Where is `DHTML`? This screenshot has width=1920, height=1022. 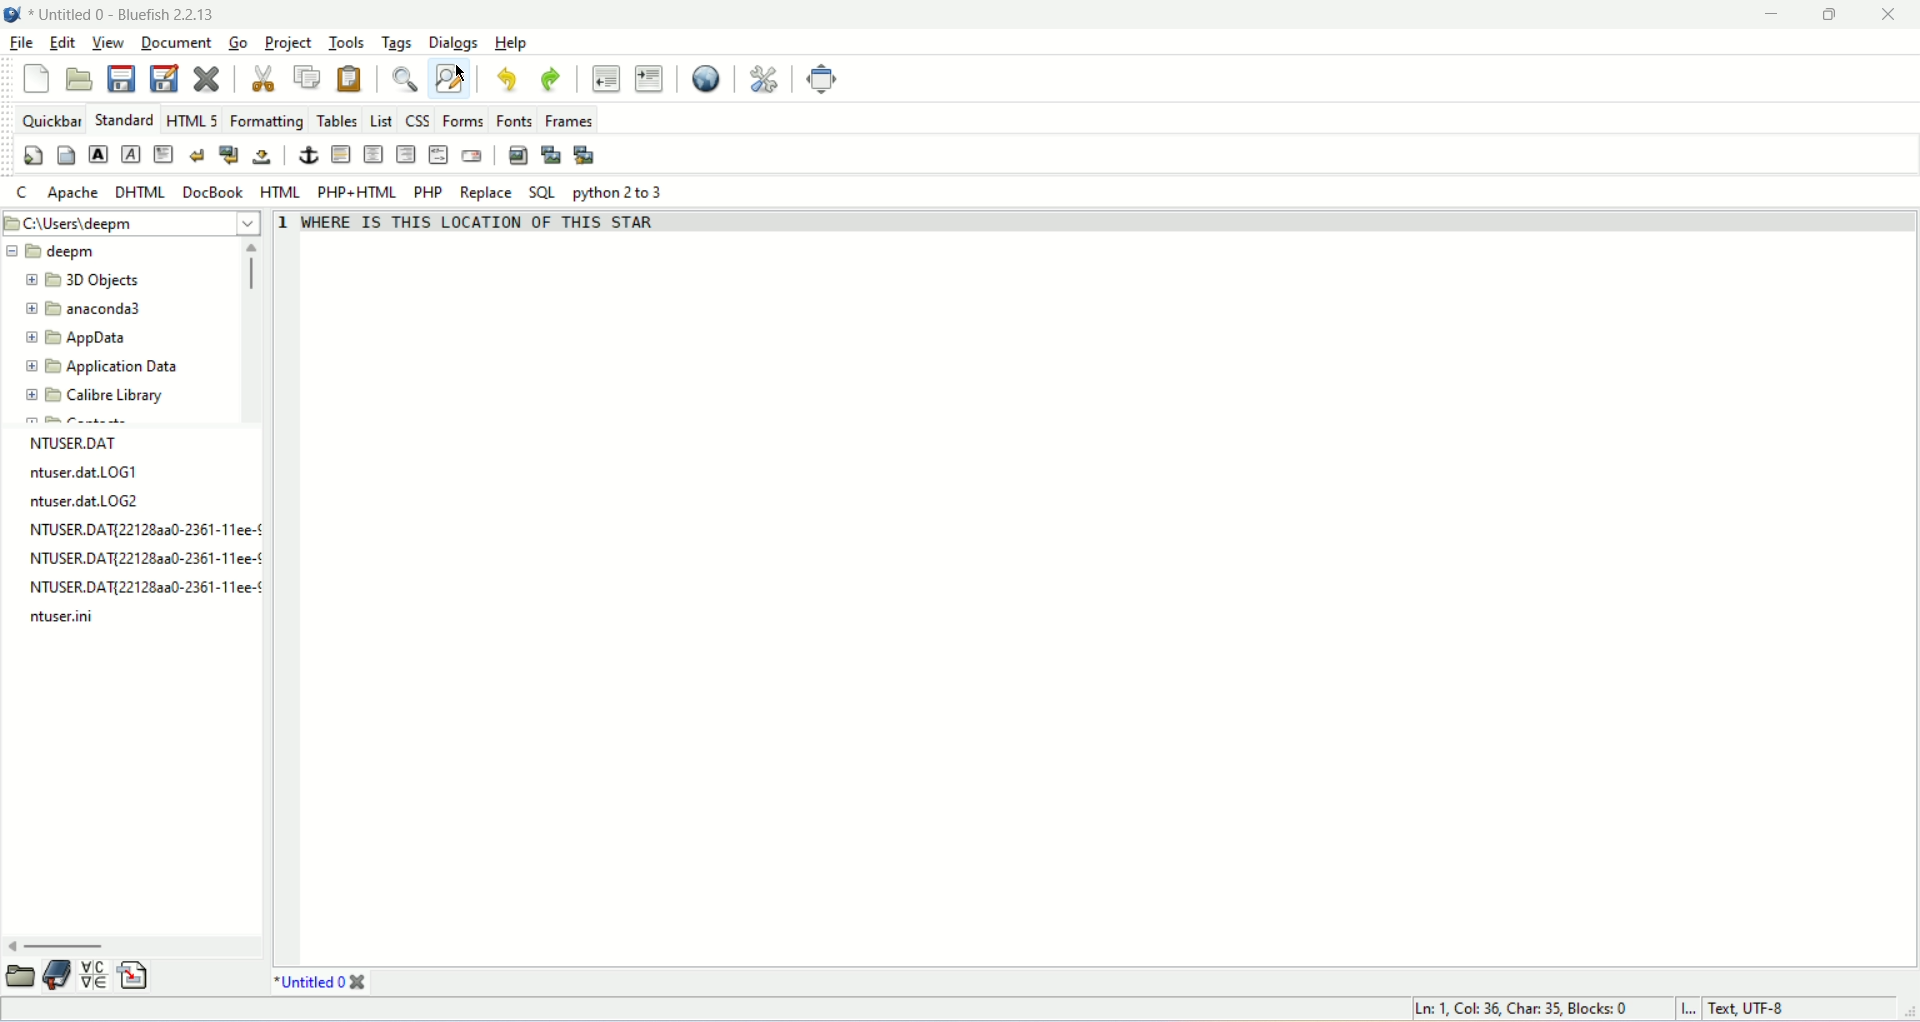
DHTML is located at coordinates (137, 192).